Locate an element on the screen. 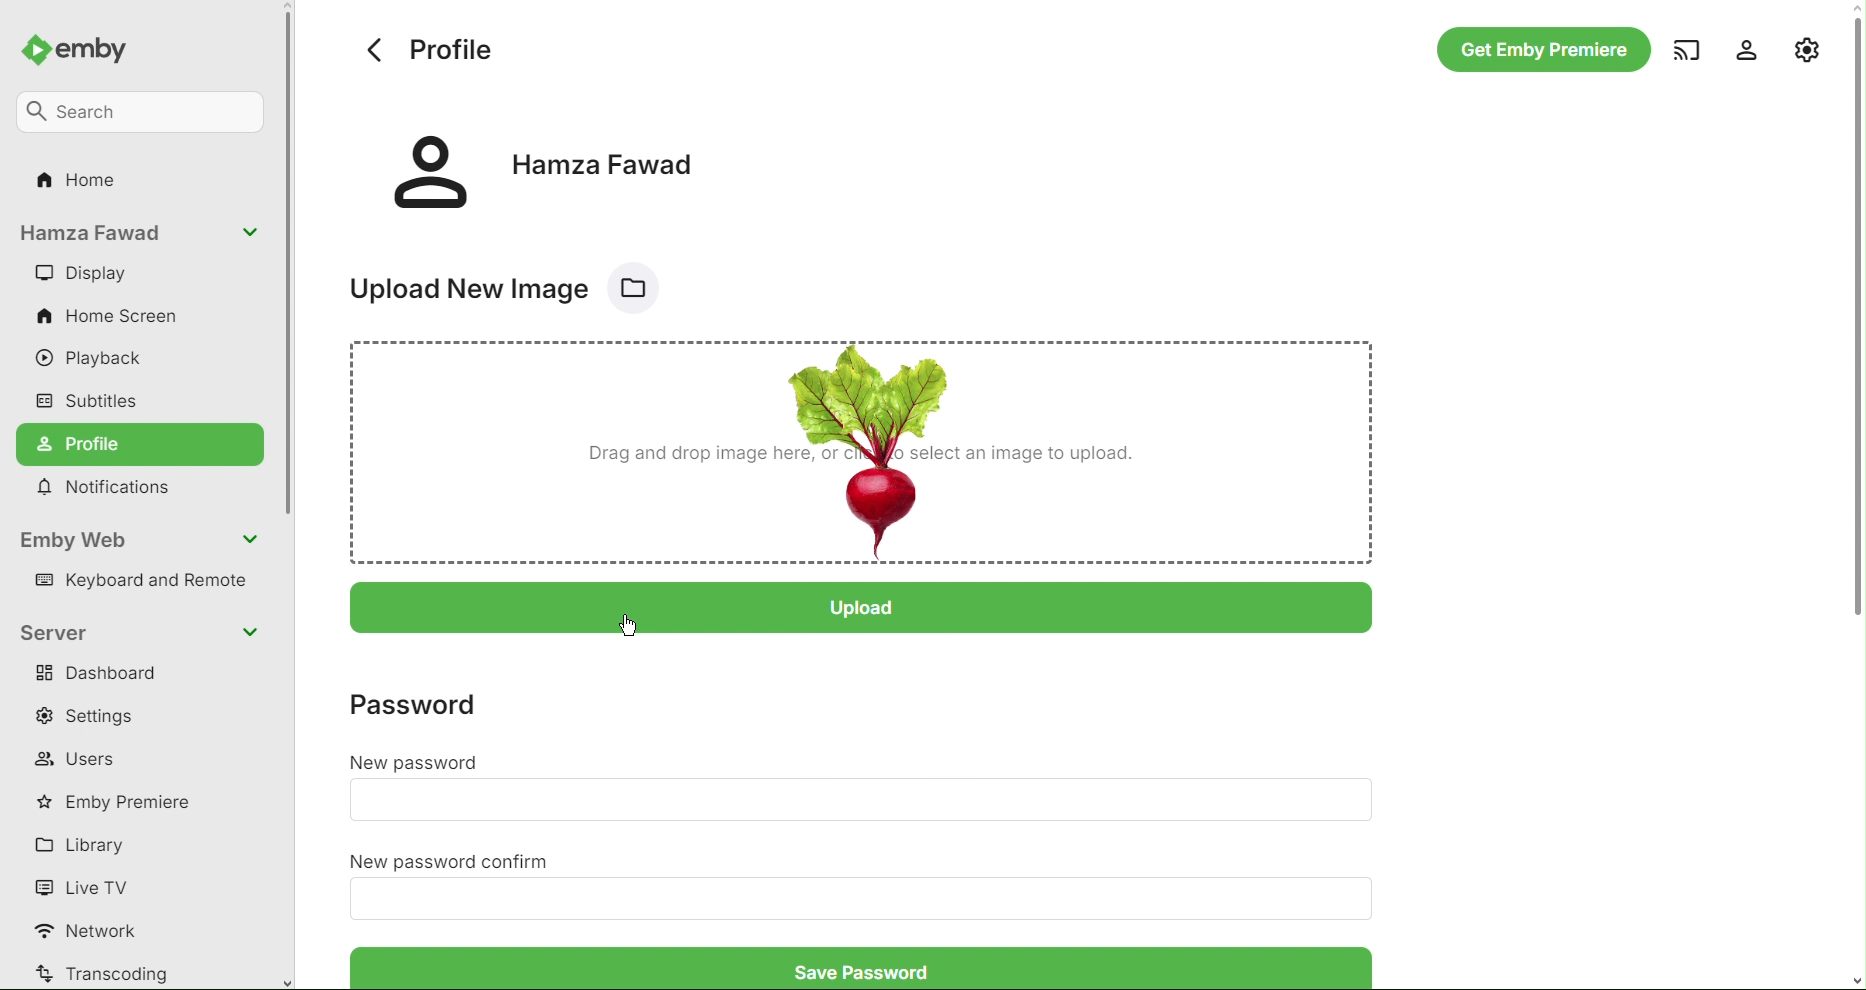 Image resolution: width=1866 pixels, height=990 pixels. Get Emby Premiere is located at coordinates (1540, 51).